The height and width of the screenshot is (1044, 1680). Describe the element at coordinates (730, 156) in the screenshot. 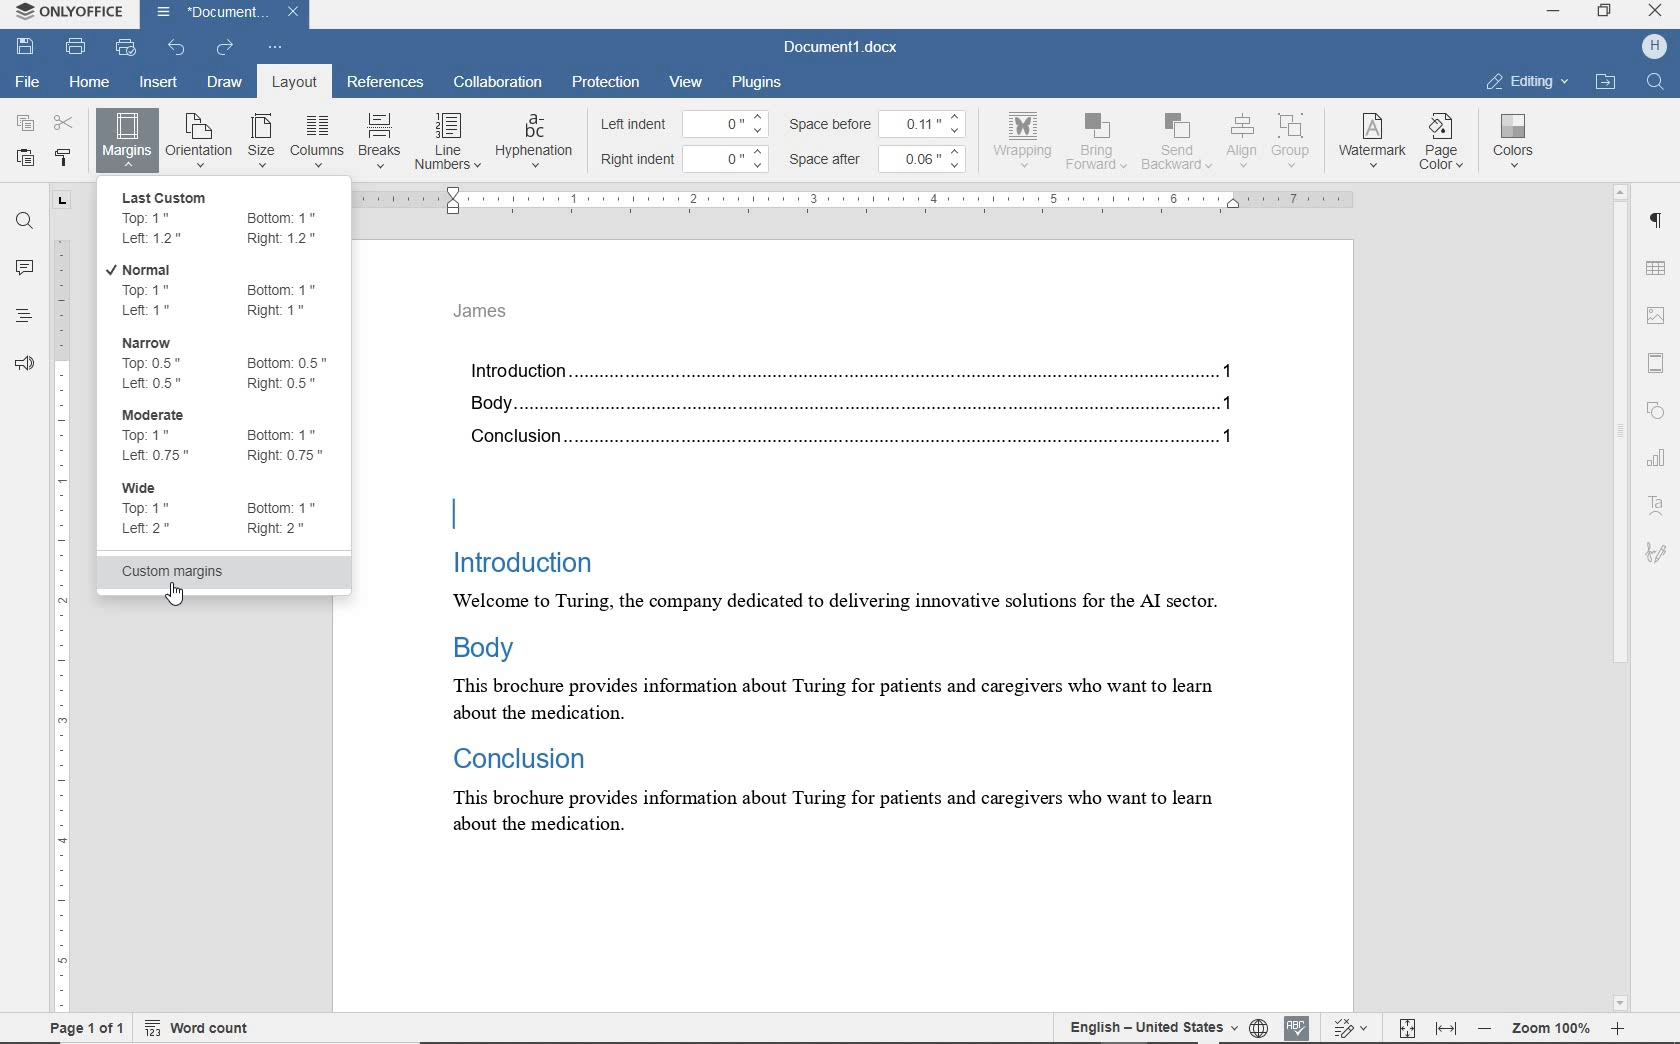

I see `0` at that location.